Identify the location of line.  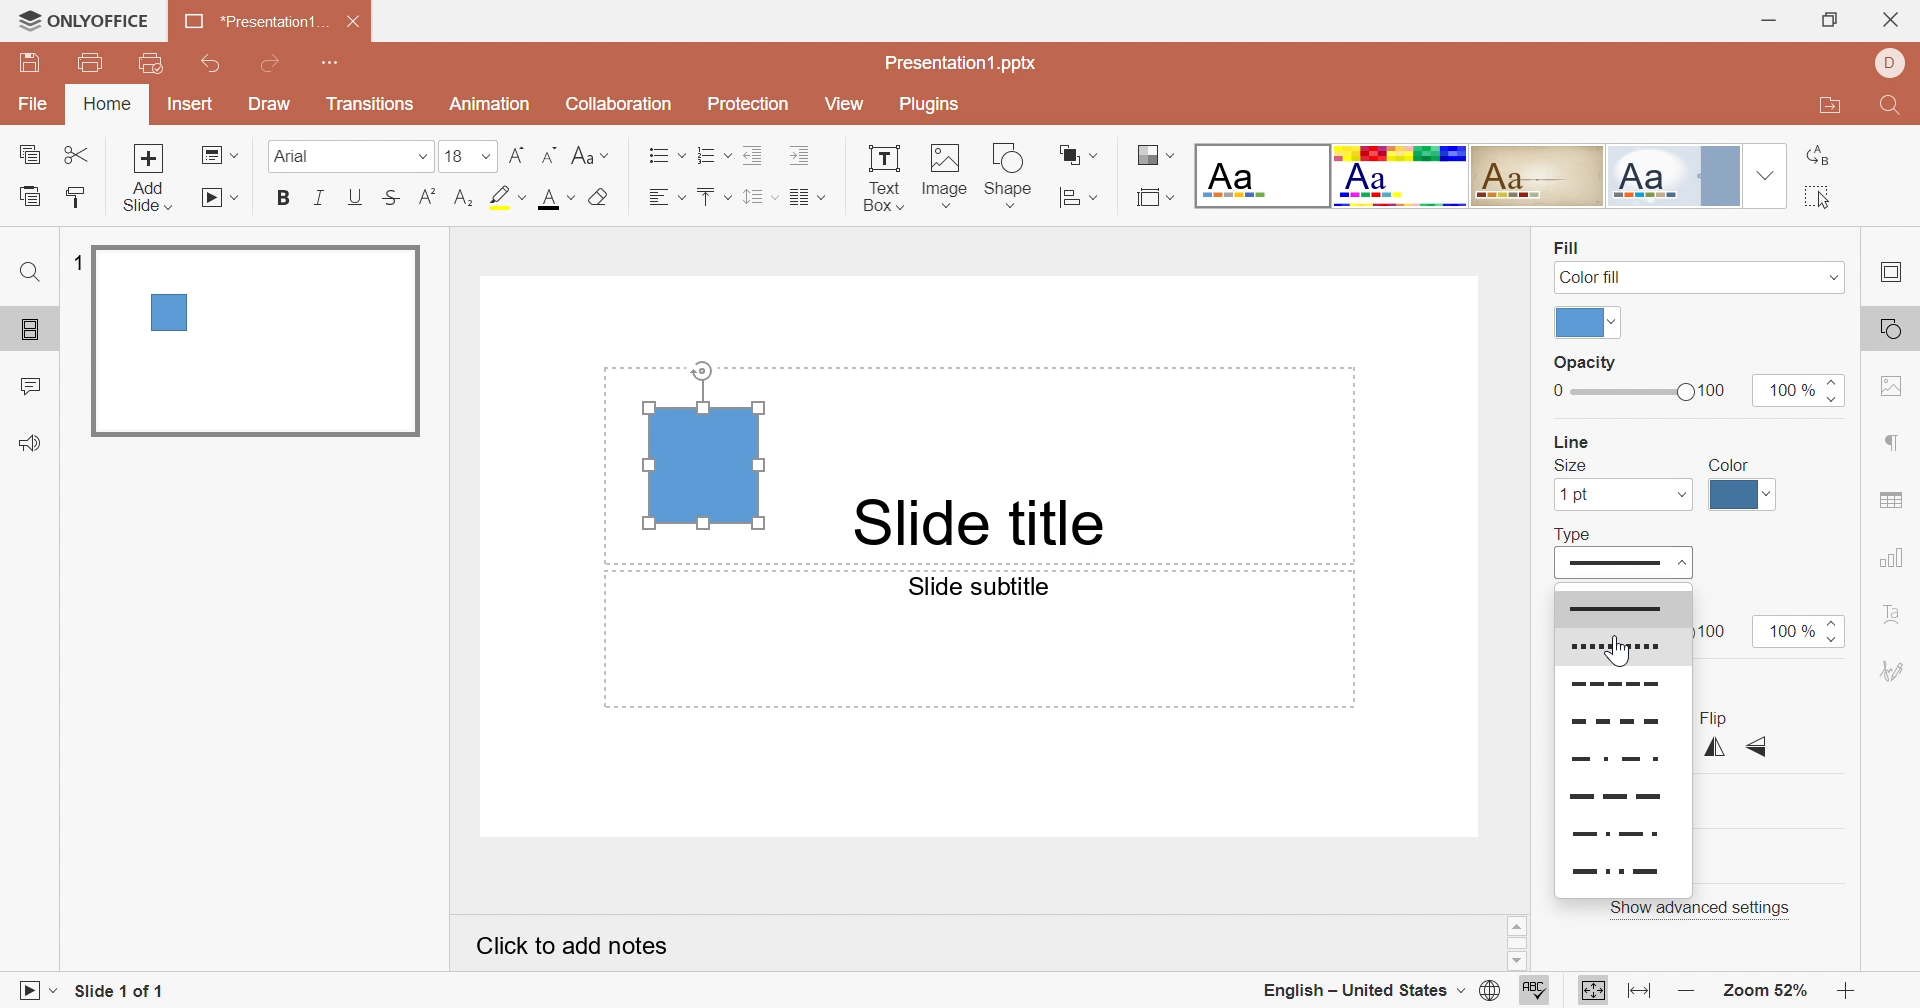
(1622, 797).